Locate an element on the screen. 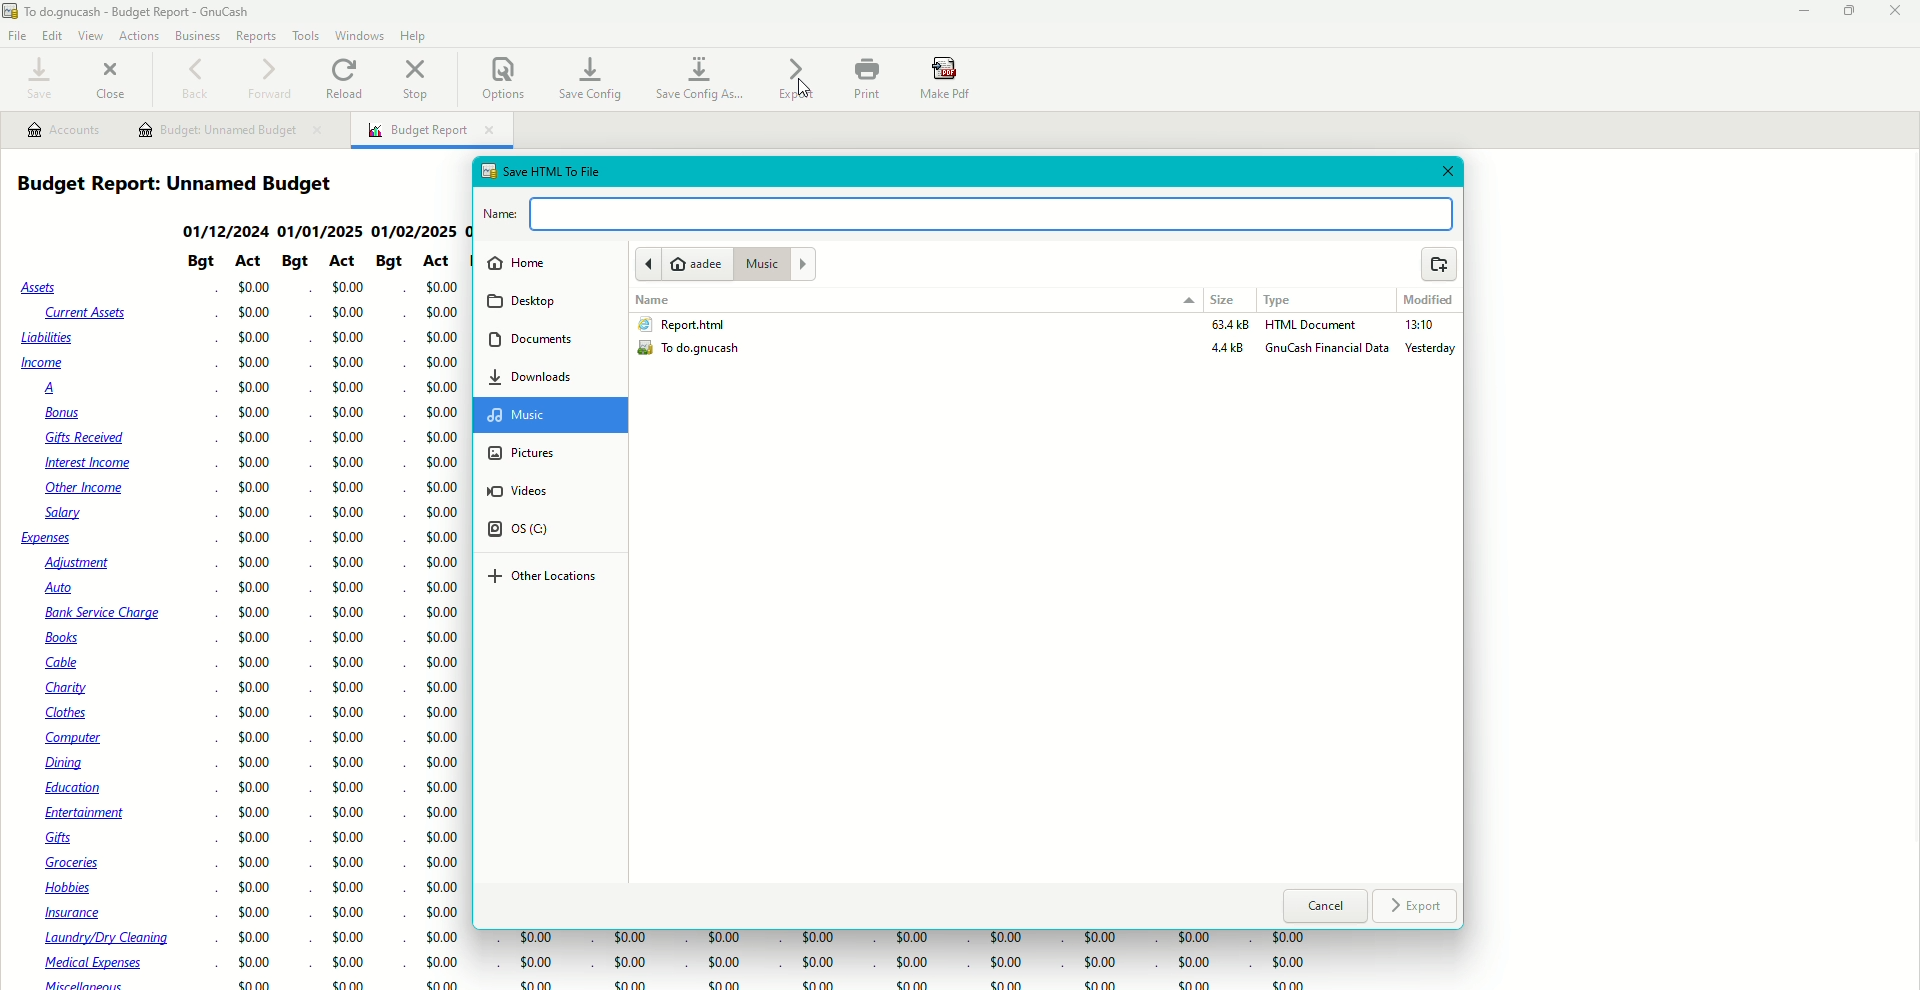 The image size is (1920, 990). Options is located at coordinates (502, 77).